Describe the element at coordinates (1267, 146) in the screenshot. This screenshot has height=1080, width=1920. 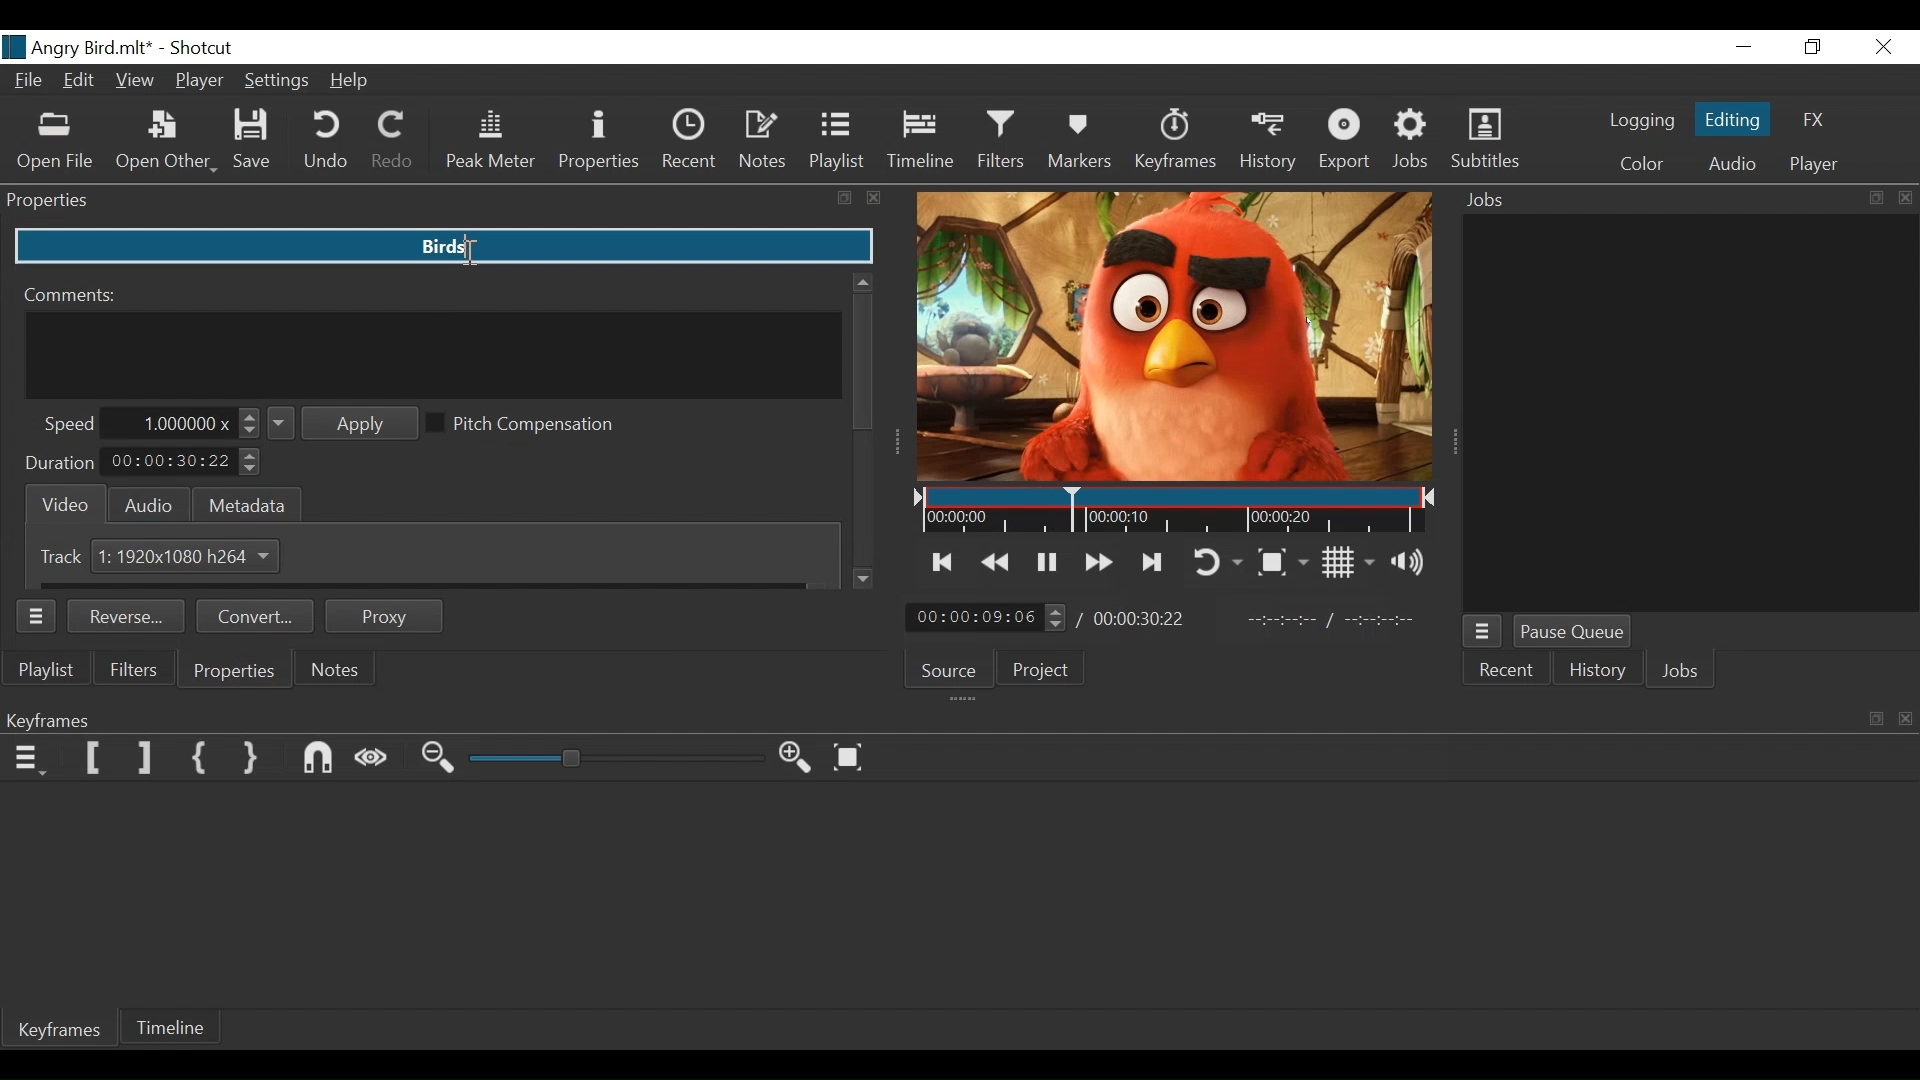
I see `History` at that location.